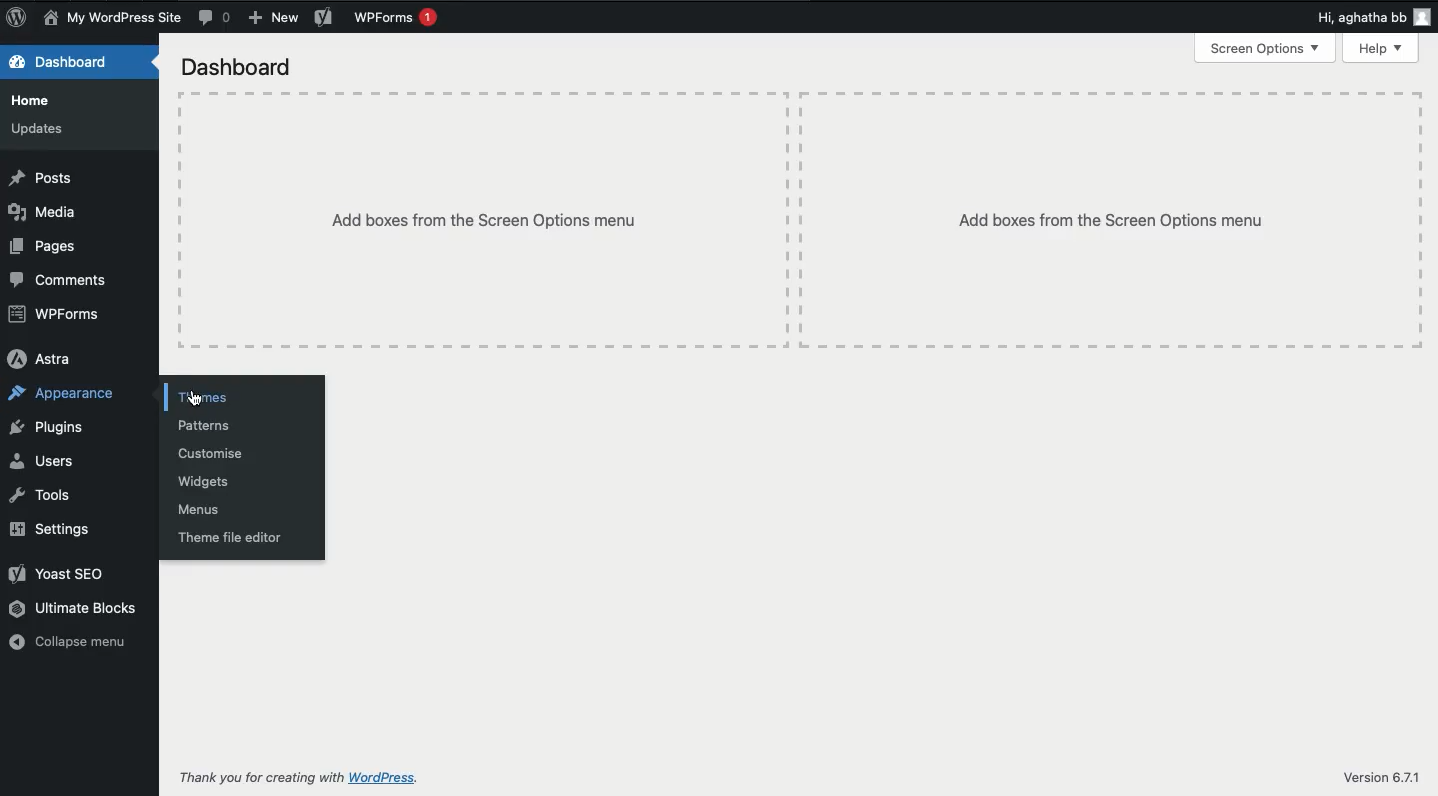 This screenshot has height=796, width=1438. I want to click on Help, so click(1382, 48).